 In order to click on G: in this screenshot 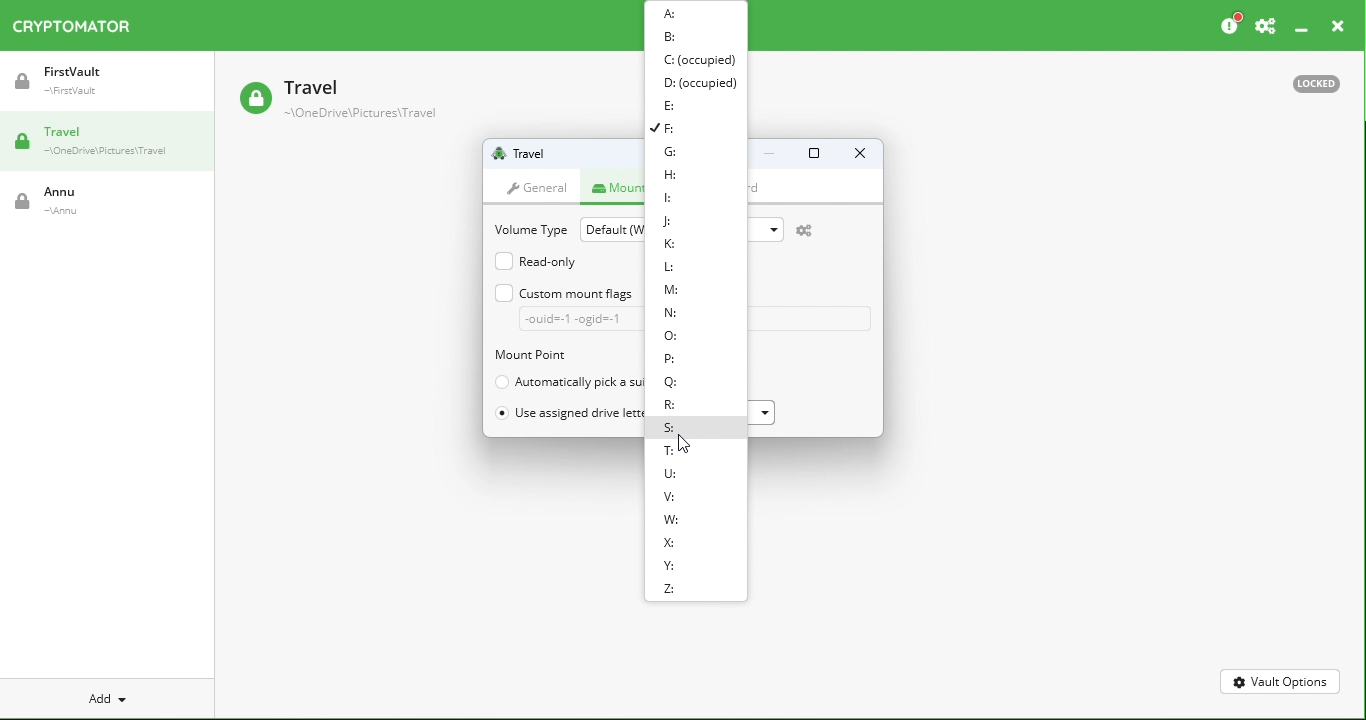, I will do `click(681, 153)`.